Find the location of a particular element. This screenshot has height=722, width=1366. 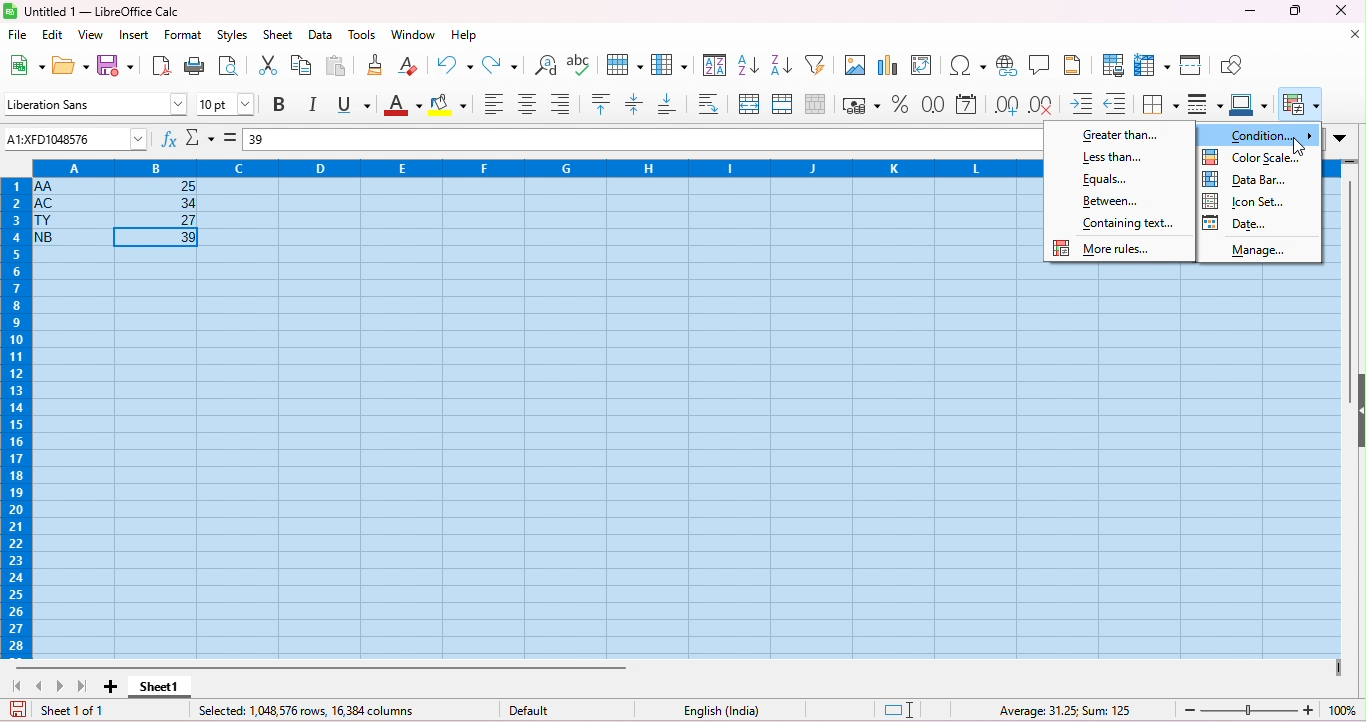

paste is located at coordinates (336, 65).